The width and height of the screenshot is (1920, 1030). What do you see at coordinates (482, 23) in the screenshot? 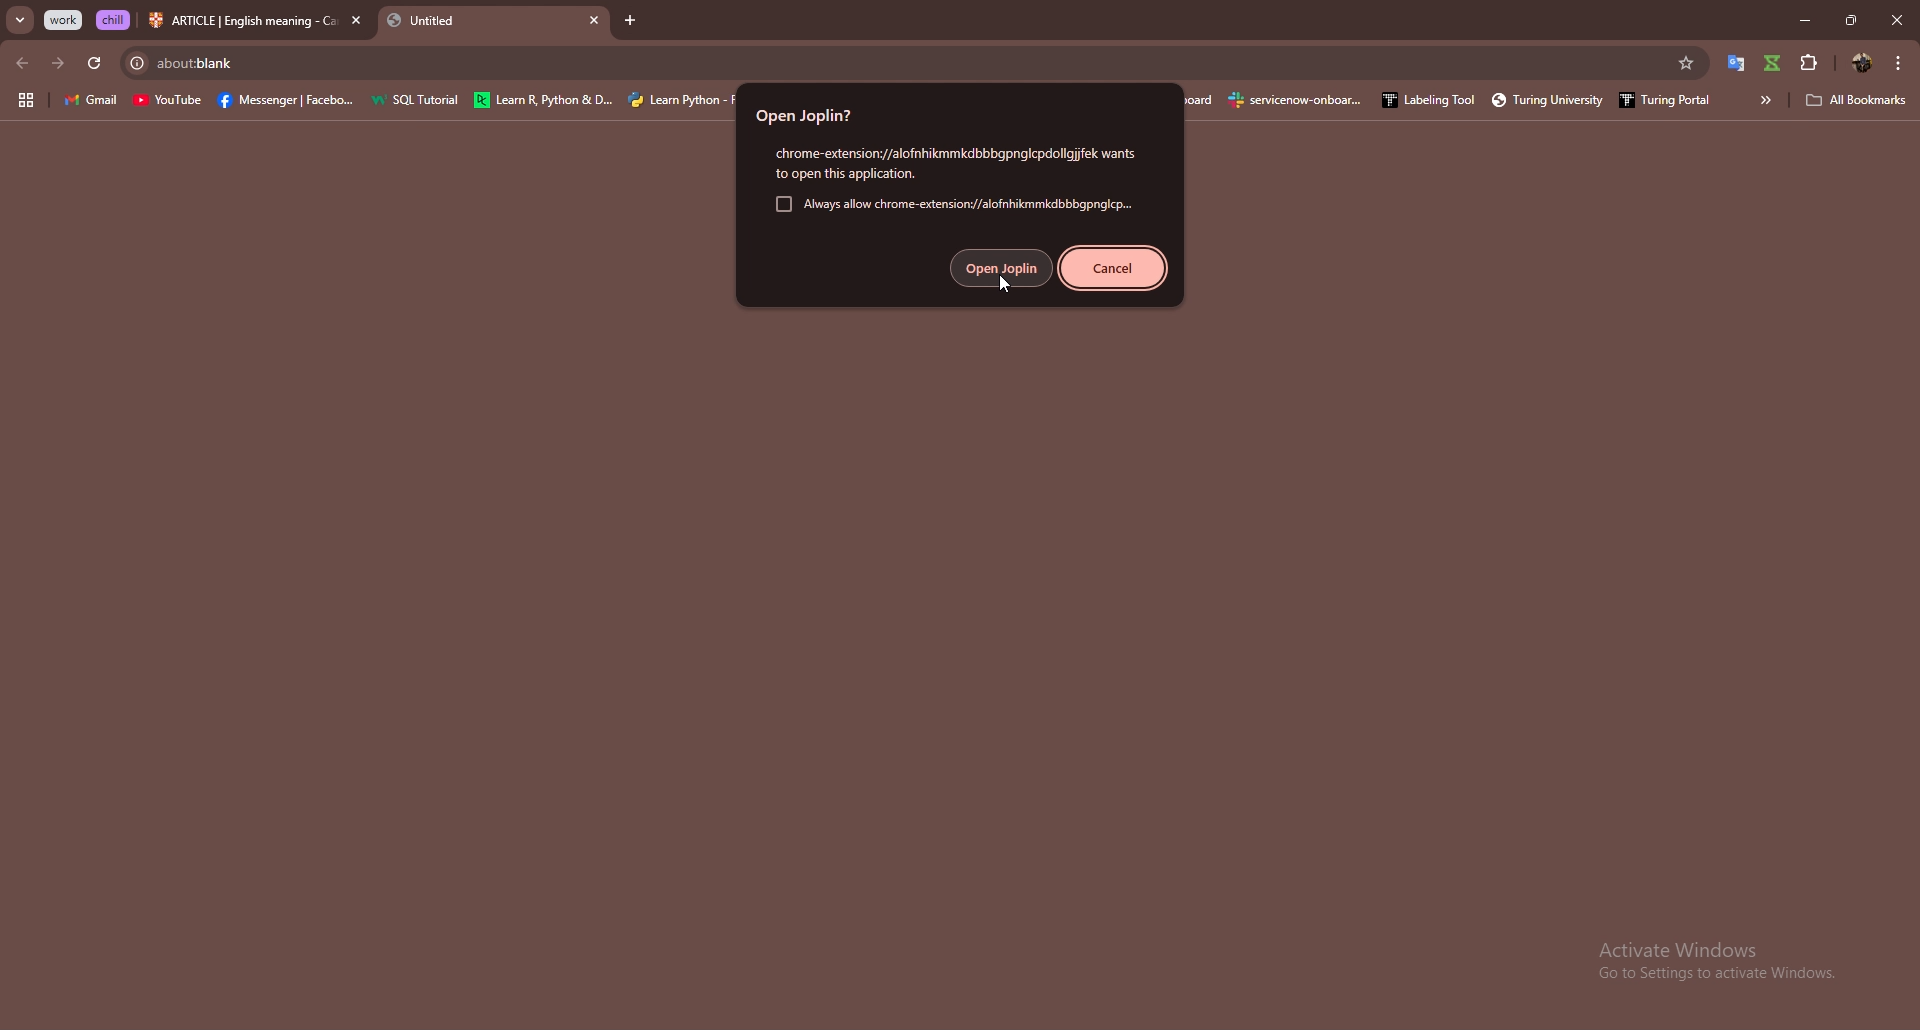
I see `untitled` at bounding box center [482, 23].